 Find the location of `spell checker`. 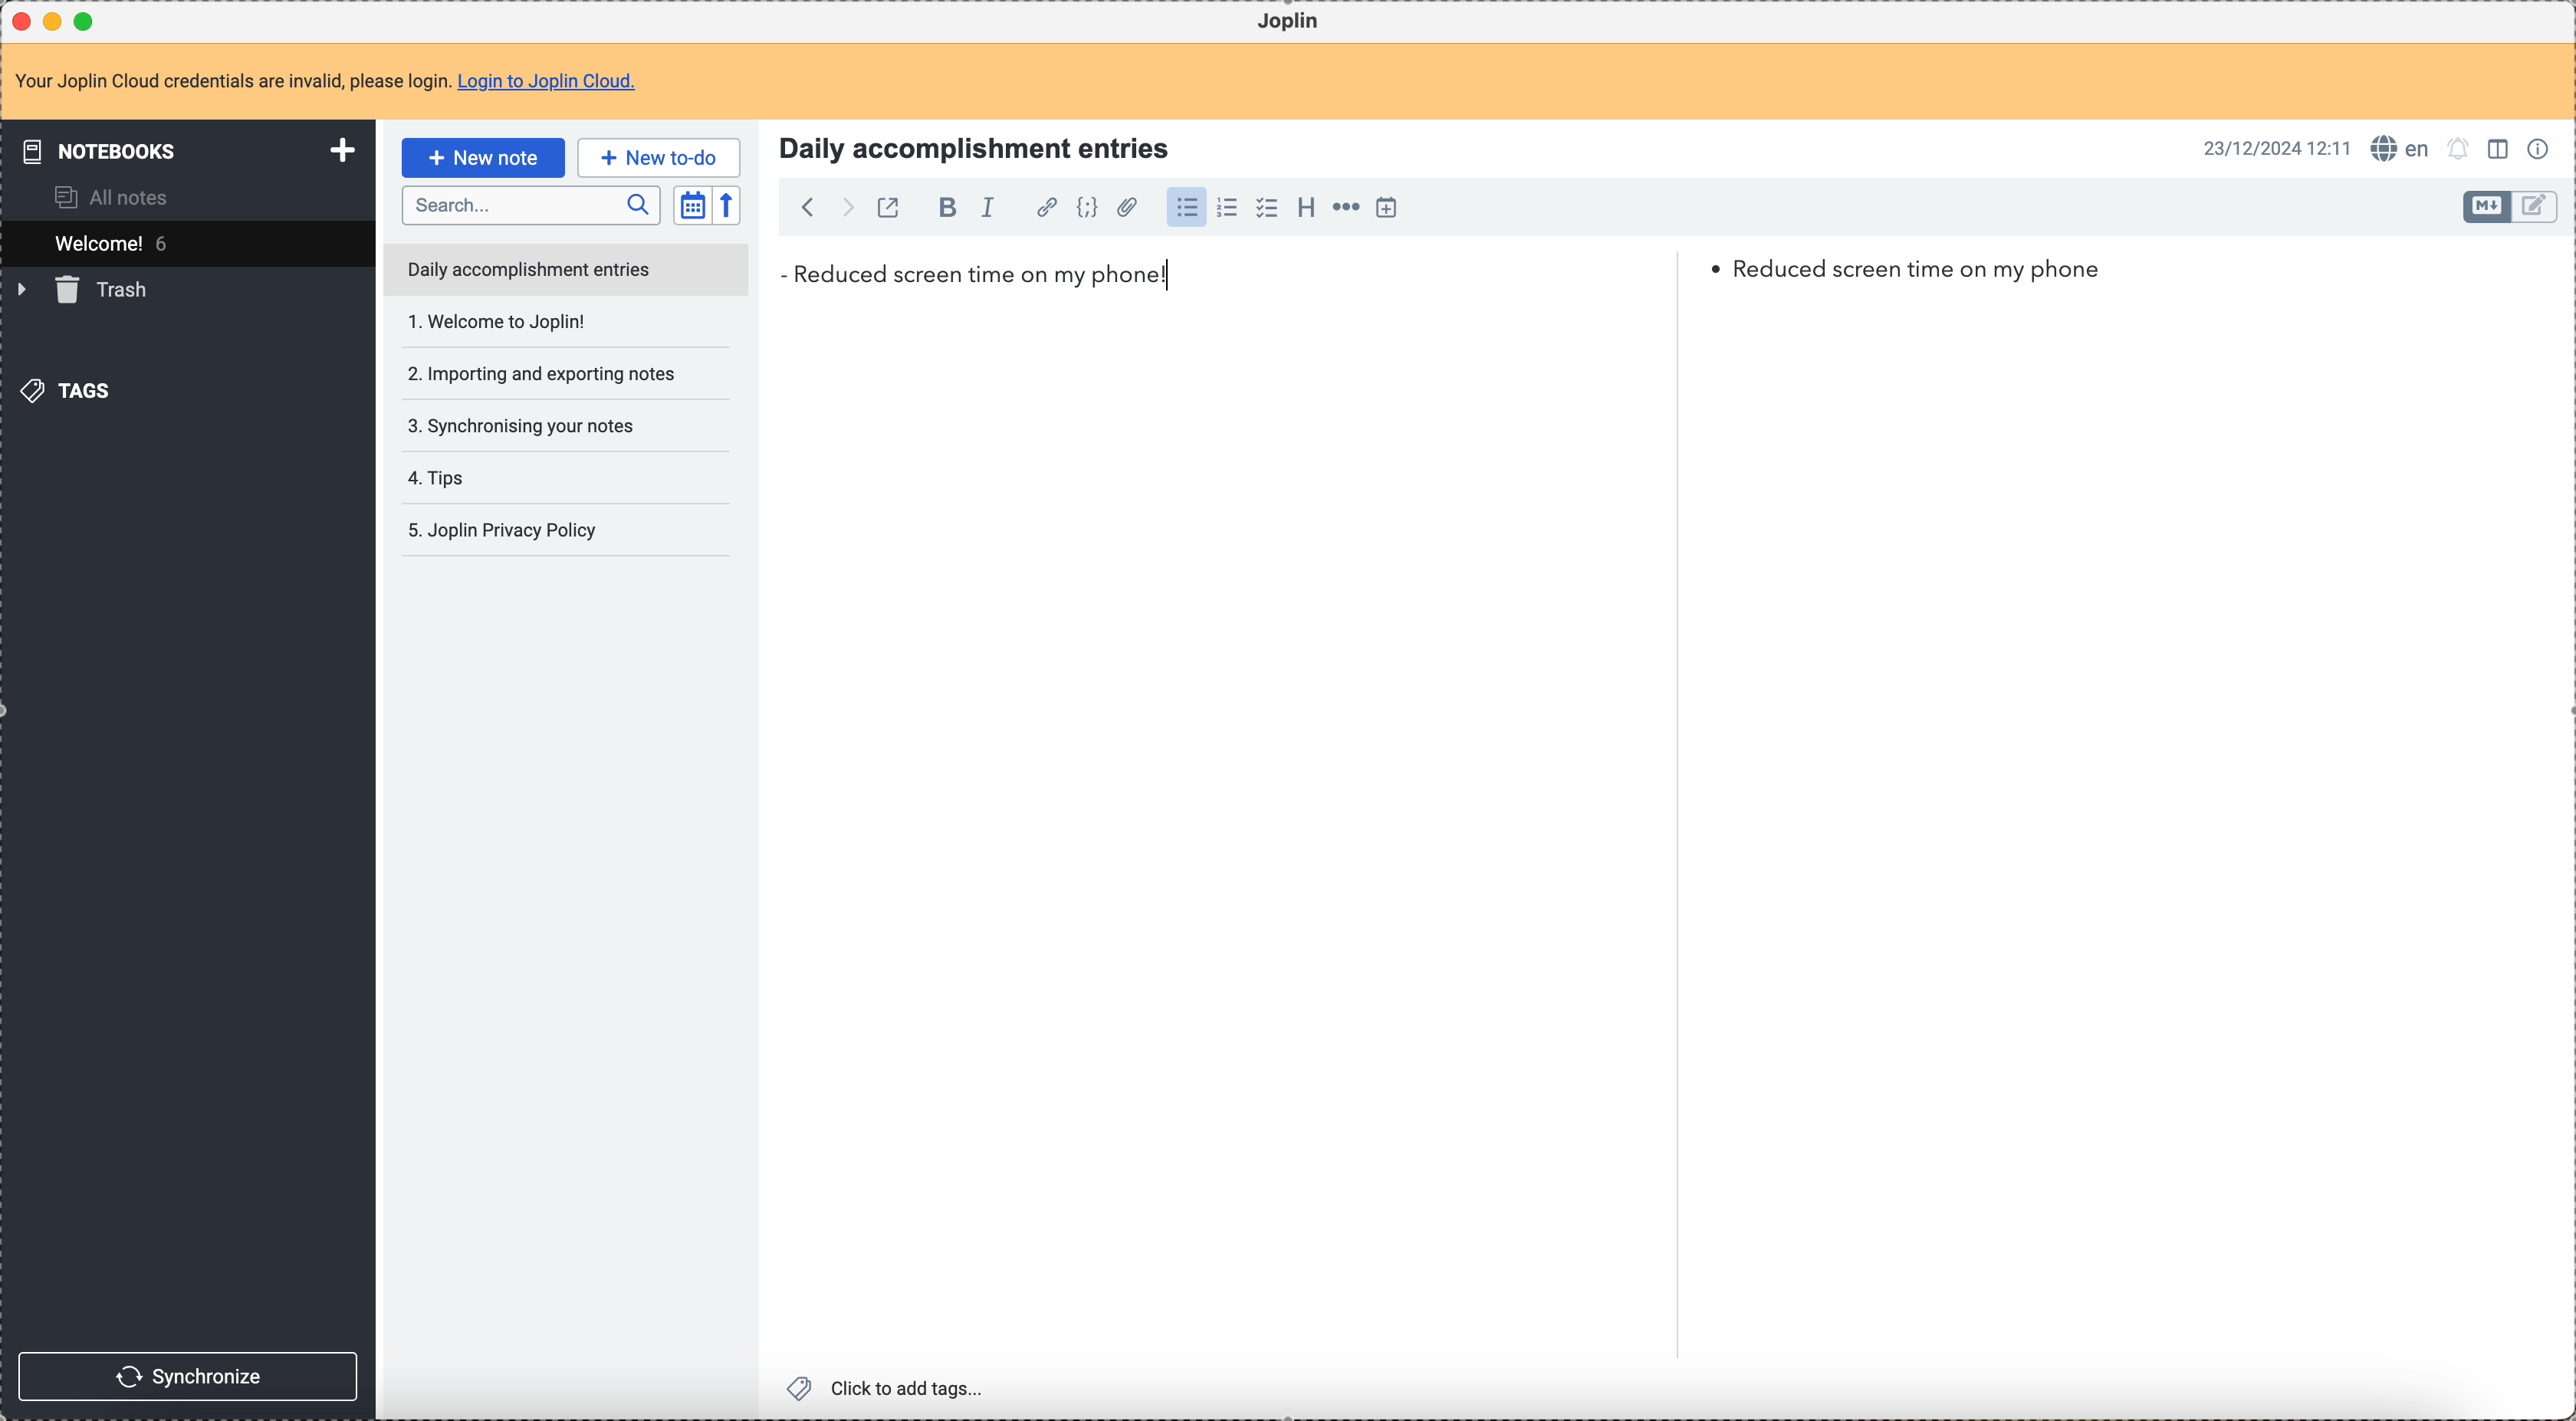

spell checker is located at coordinates (2401, 149).